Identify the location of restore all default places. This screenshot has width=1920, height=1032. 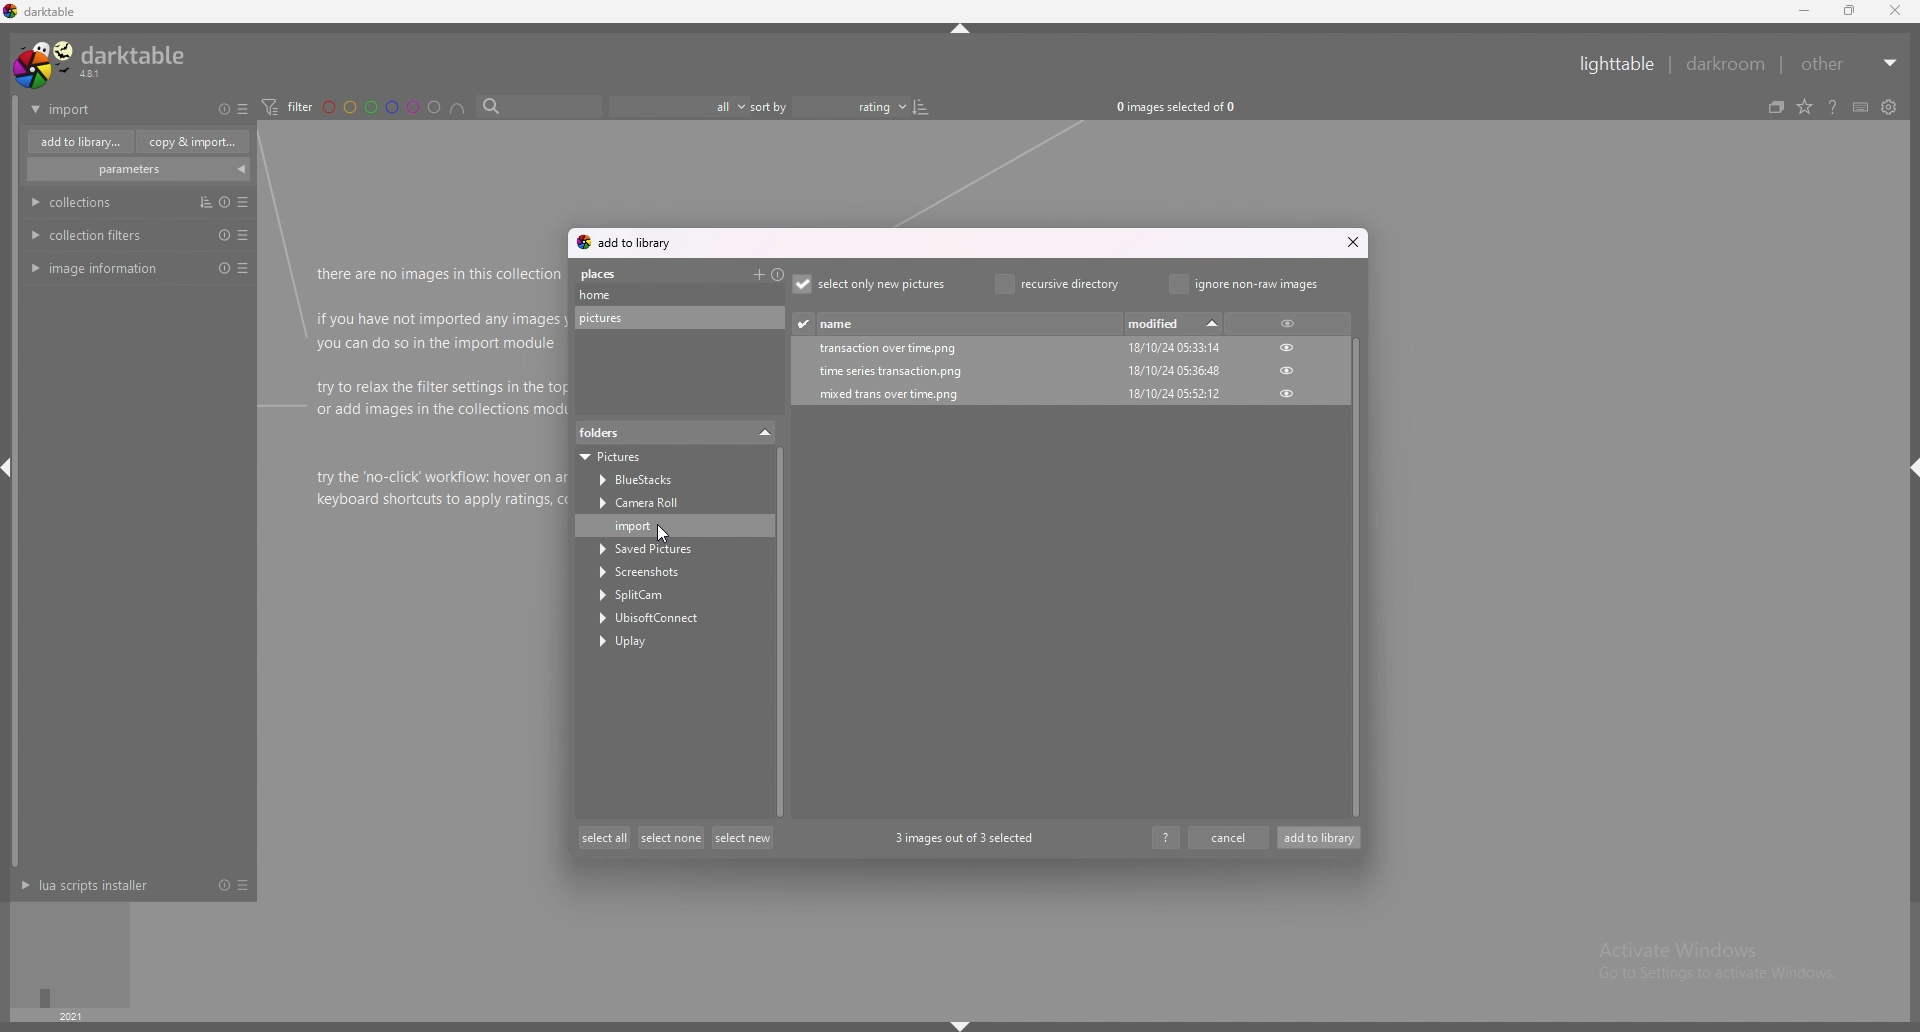
(778, 275).